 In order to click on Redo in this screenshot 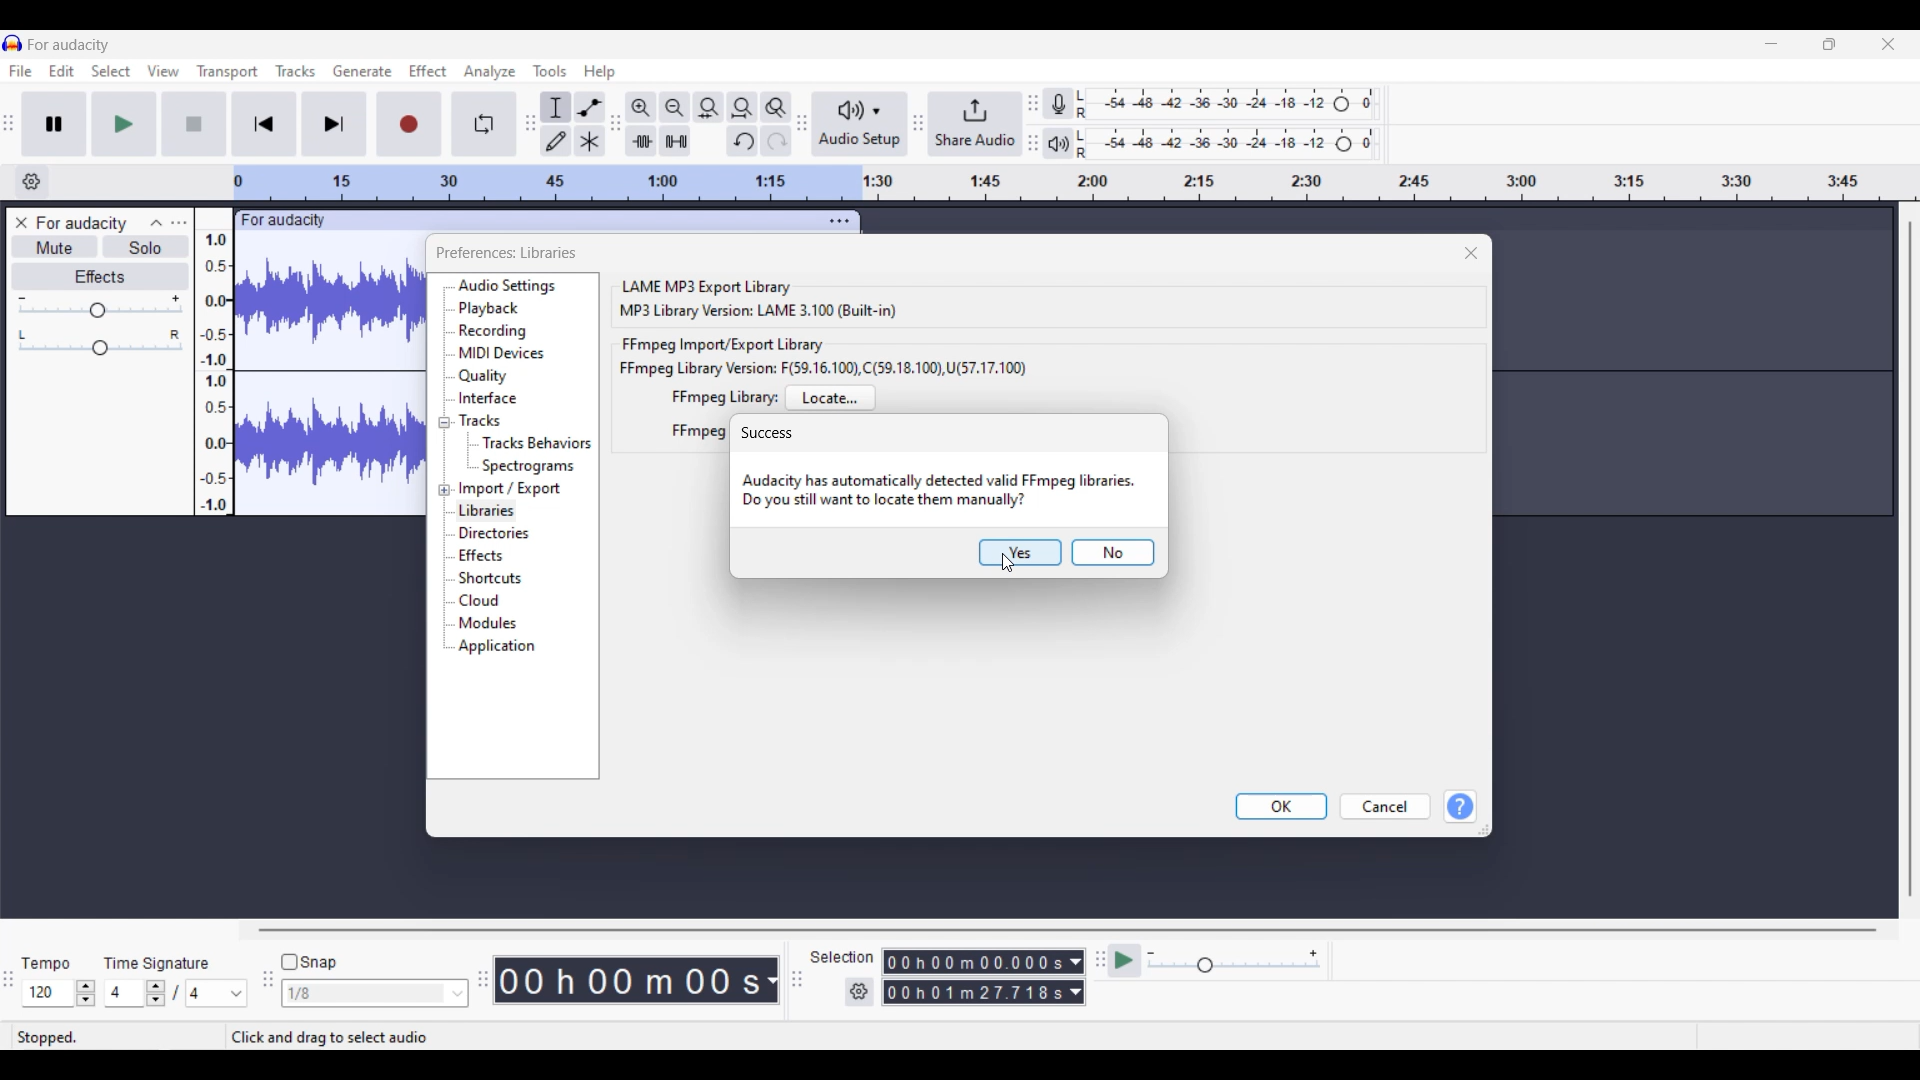, I will do `click(776, 141)`.